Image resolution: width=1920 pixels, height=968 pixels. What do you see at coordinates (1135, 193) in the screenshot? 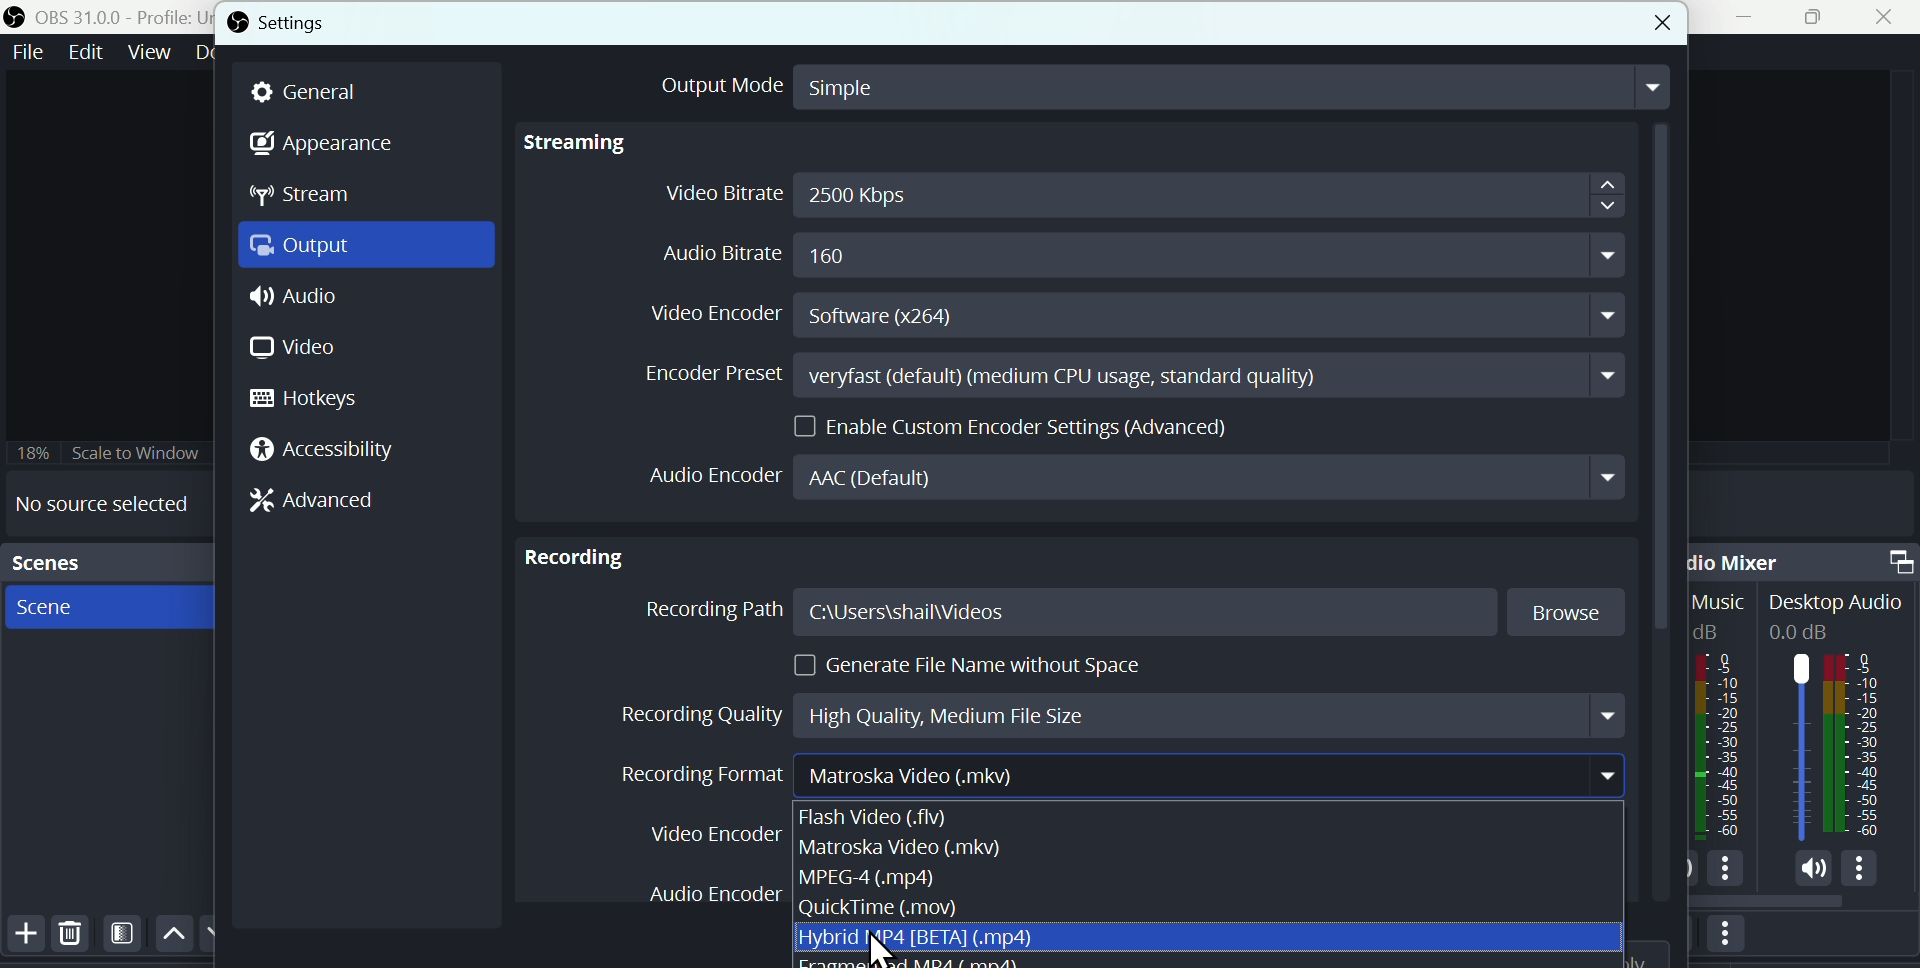
I see `Video bitrate` at bounding box center [1135, 193].